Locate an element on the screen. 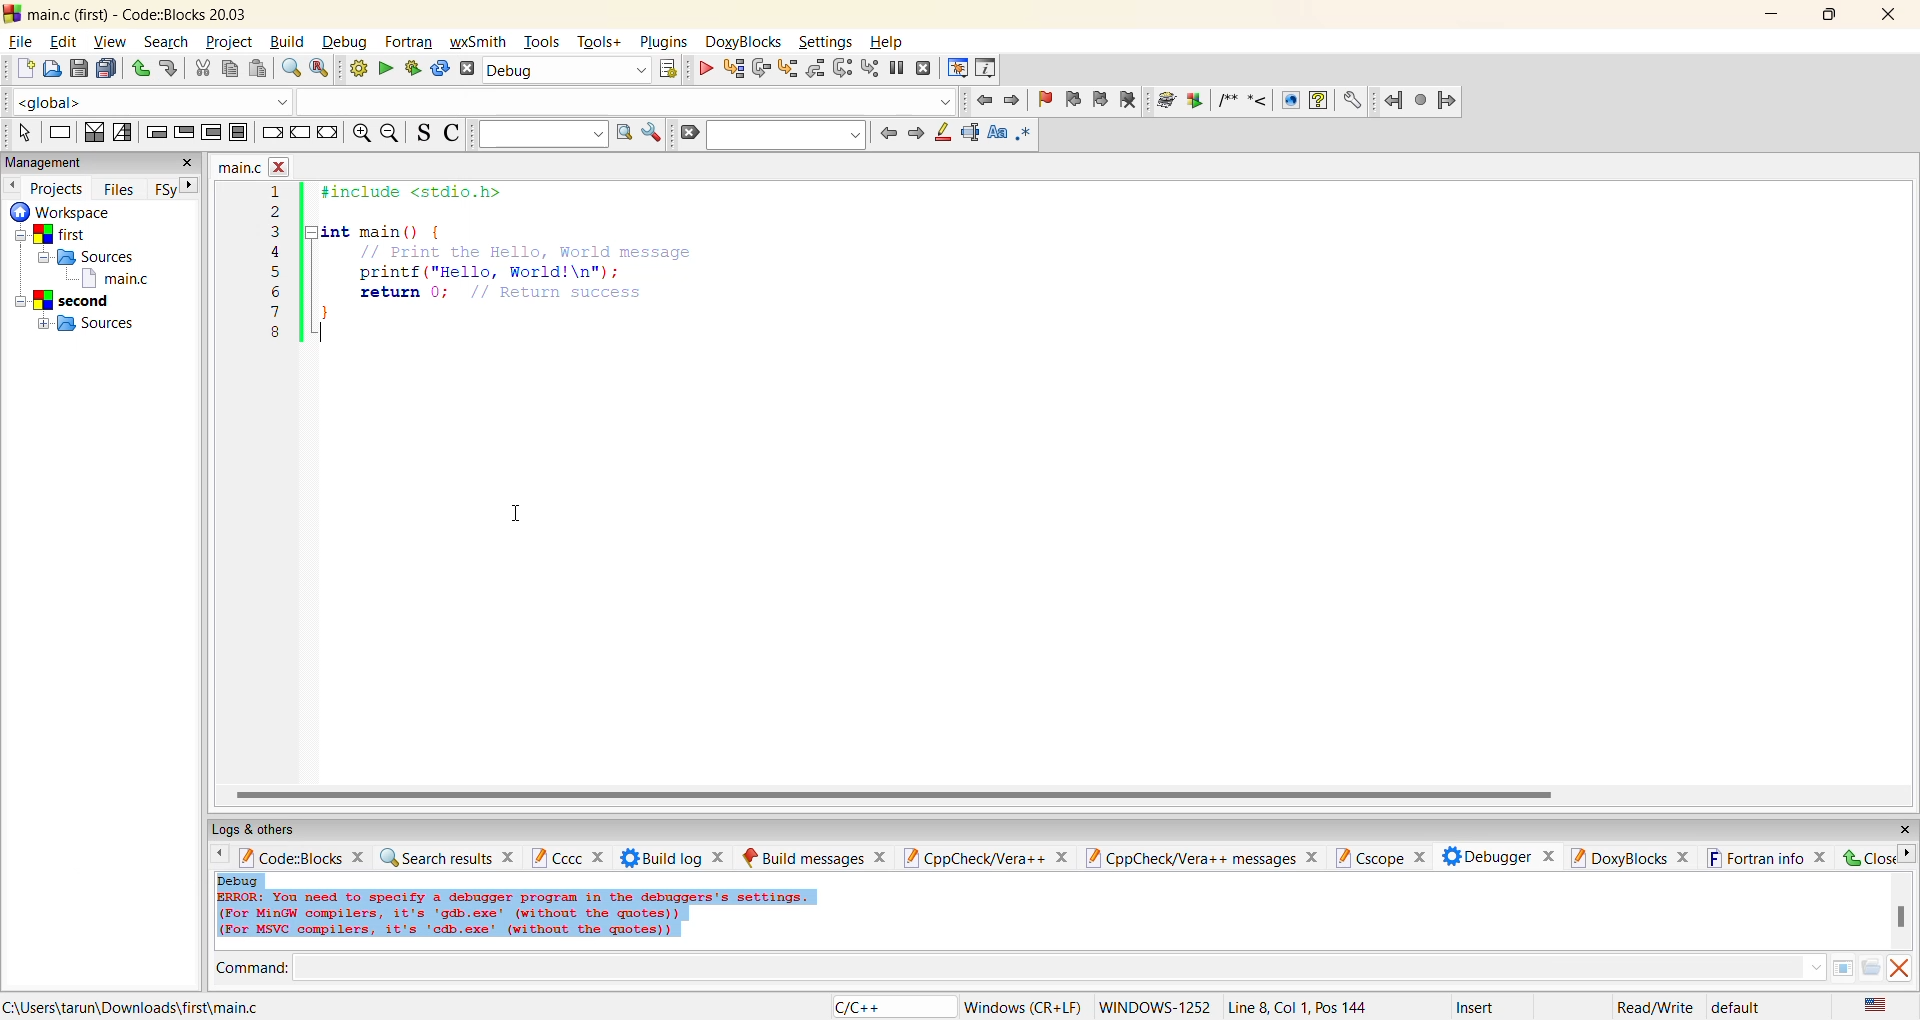  Debug is located at coordinates (241, 880).